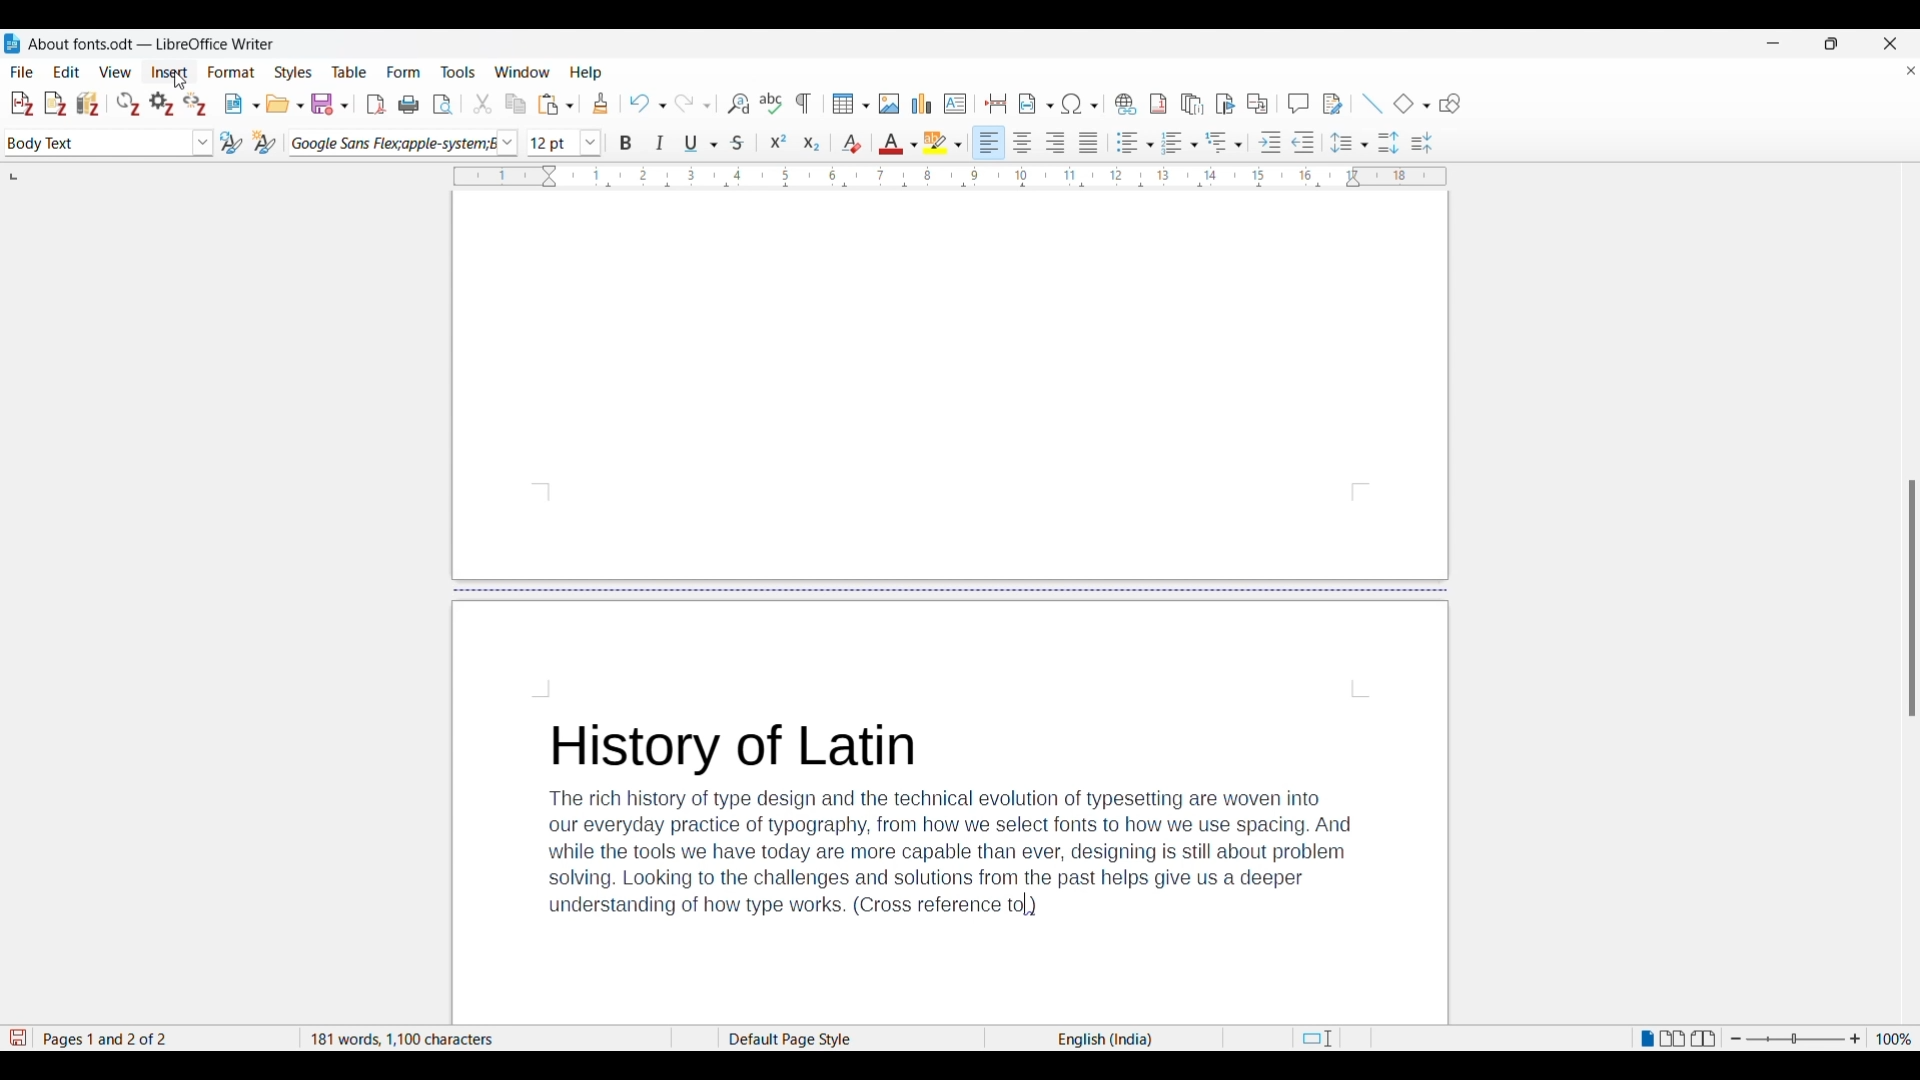  What do you see at coordinates (804, 103) in the screenshot?
I see `Toggle formatting marks` at bounding box center [804, 103].